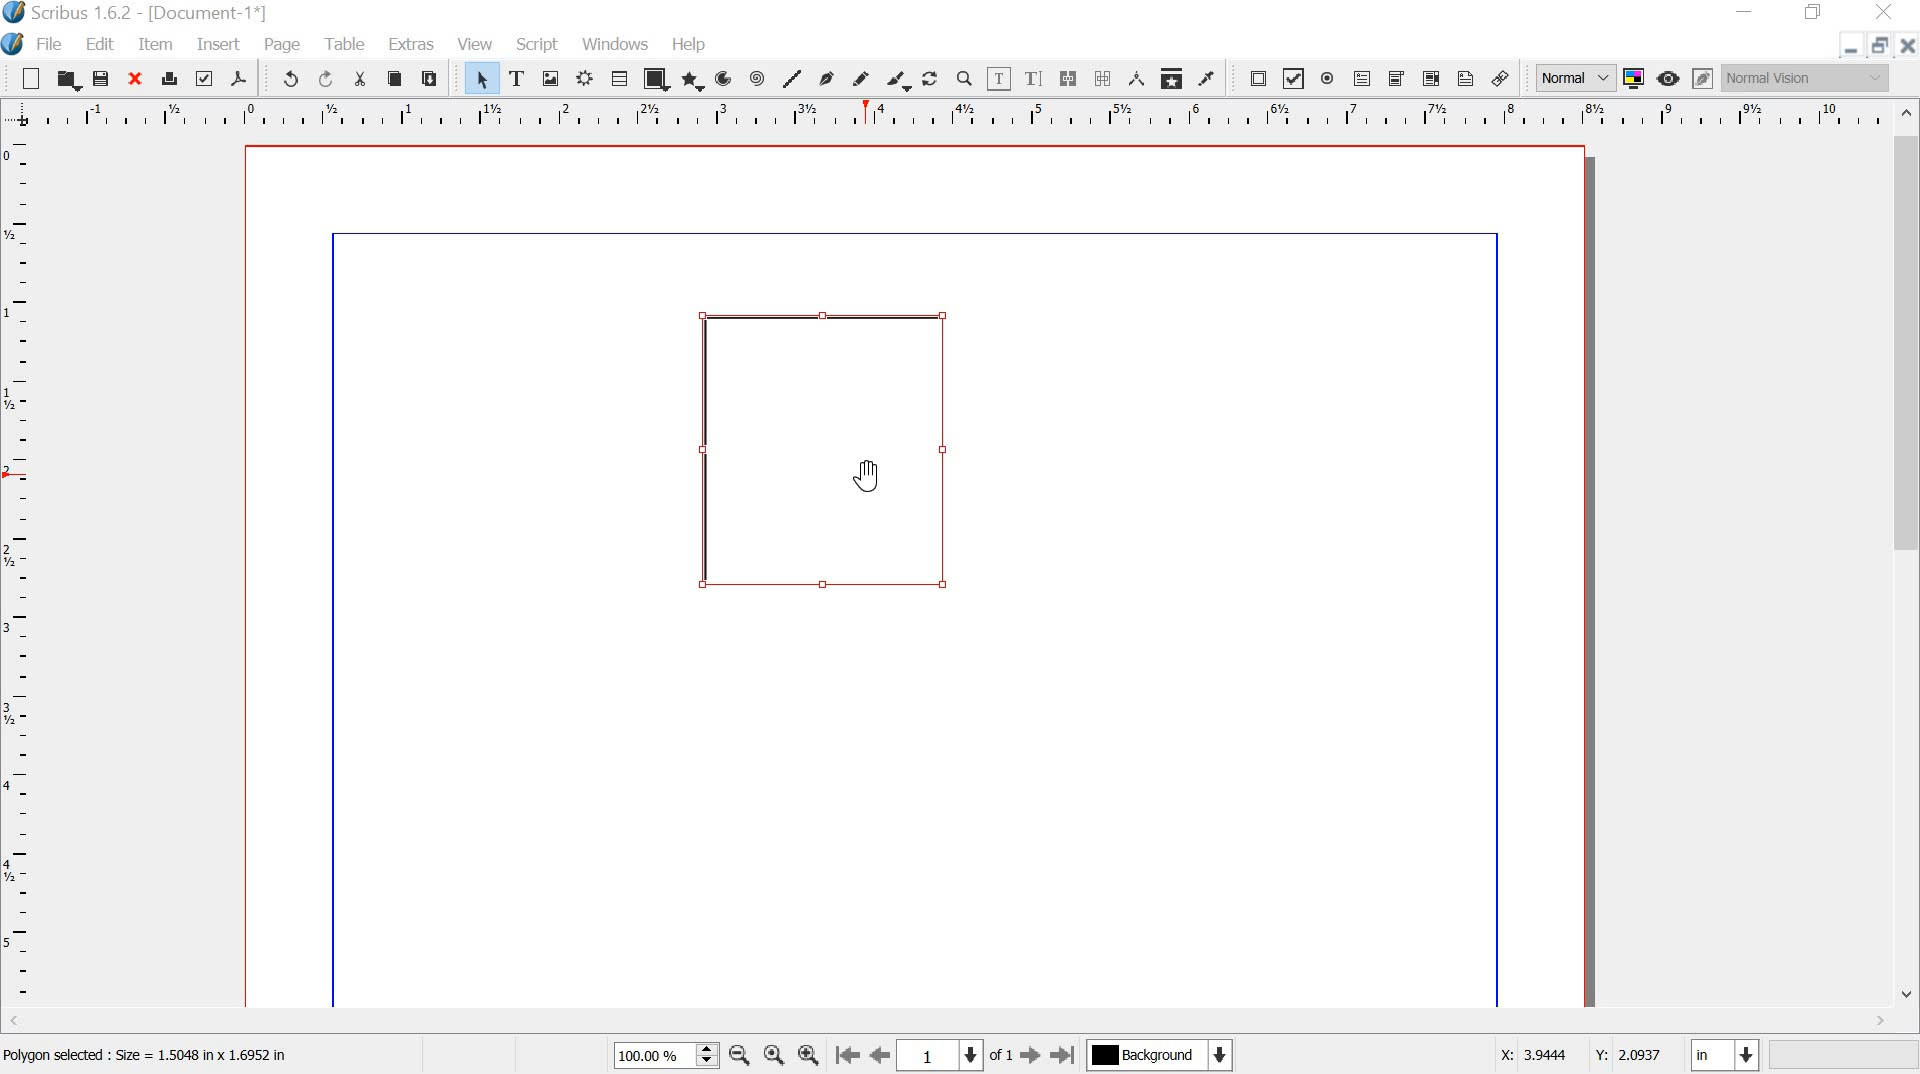  Describe the element at coordinates (648, 1056) in the screenshot. I see `100.00%` at that location.